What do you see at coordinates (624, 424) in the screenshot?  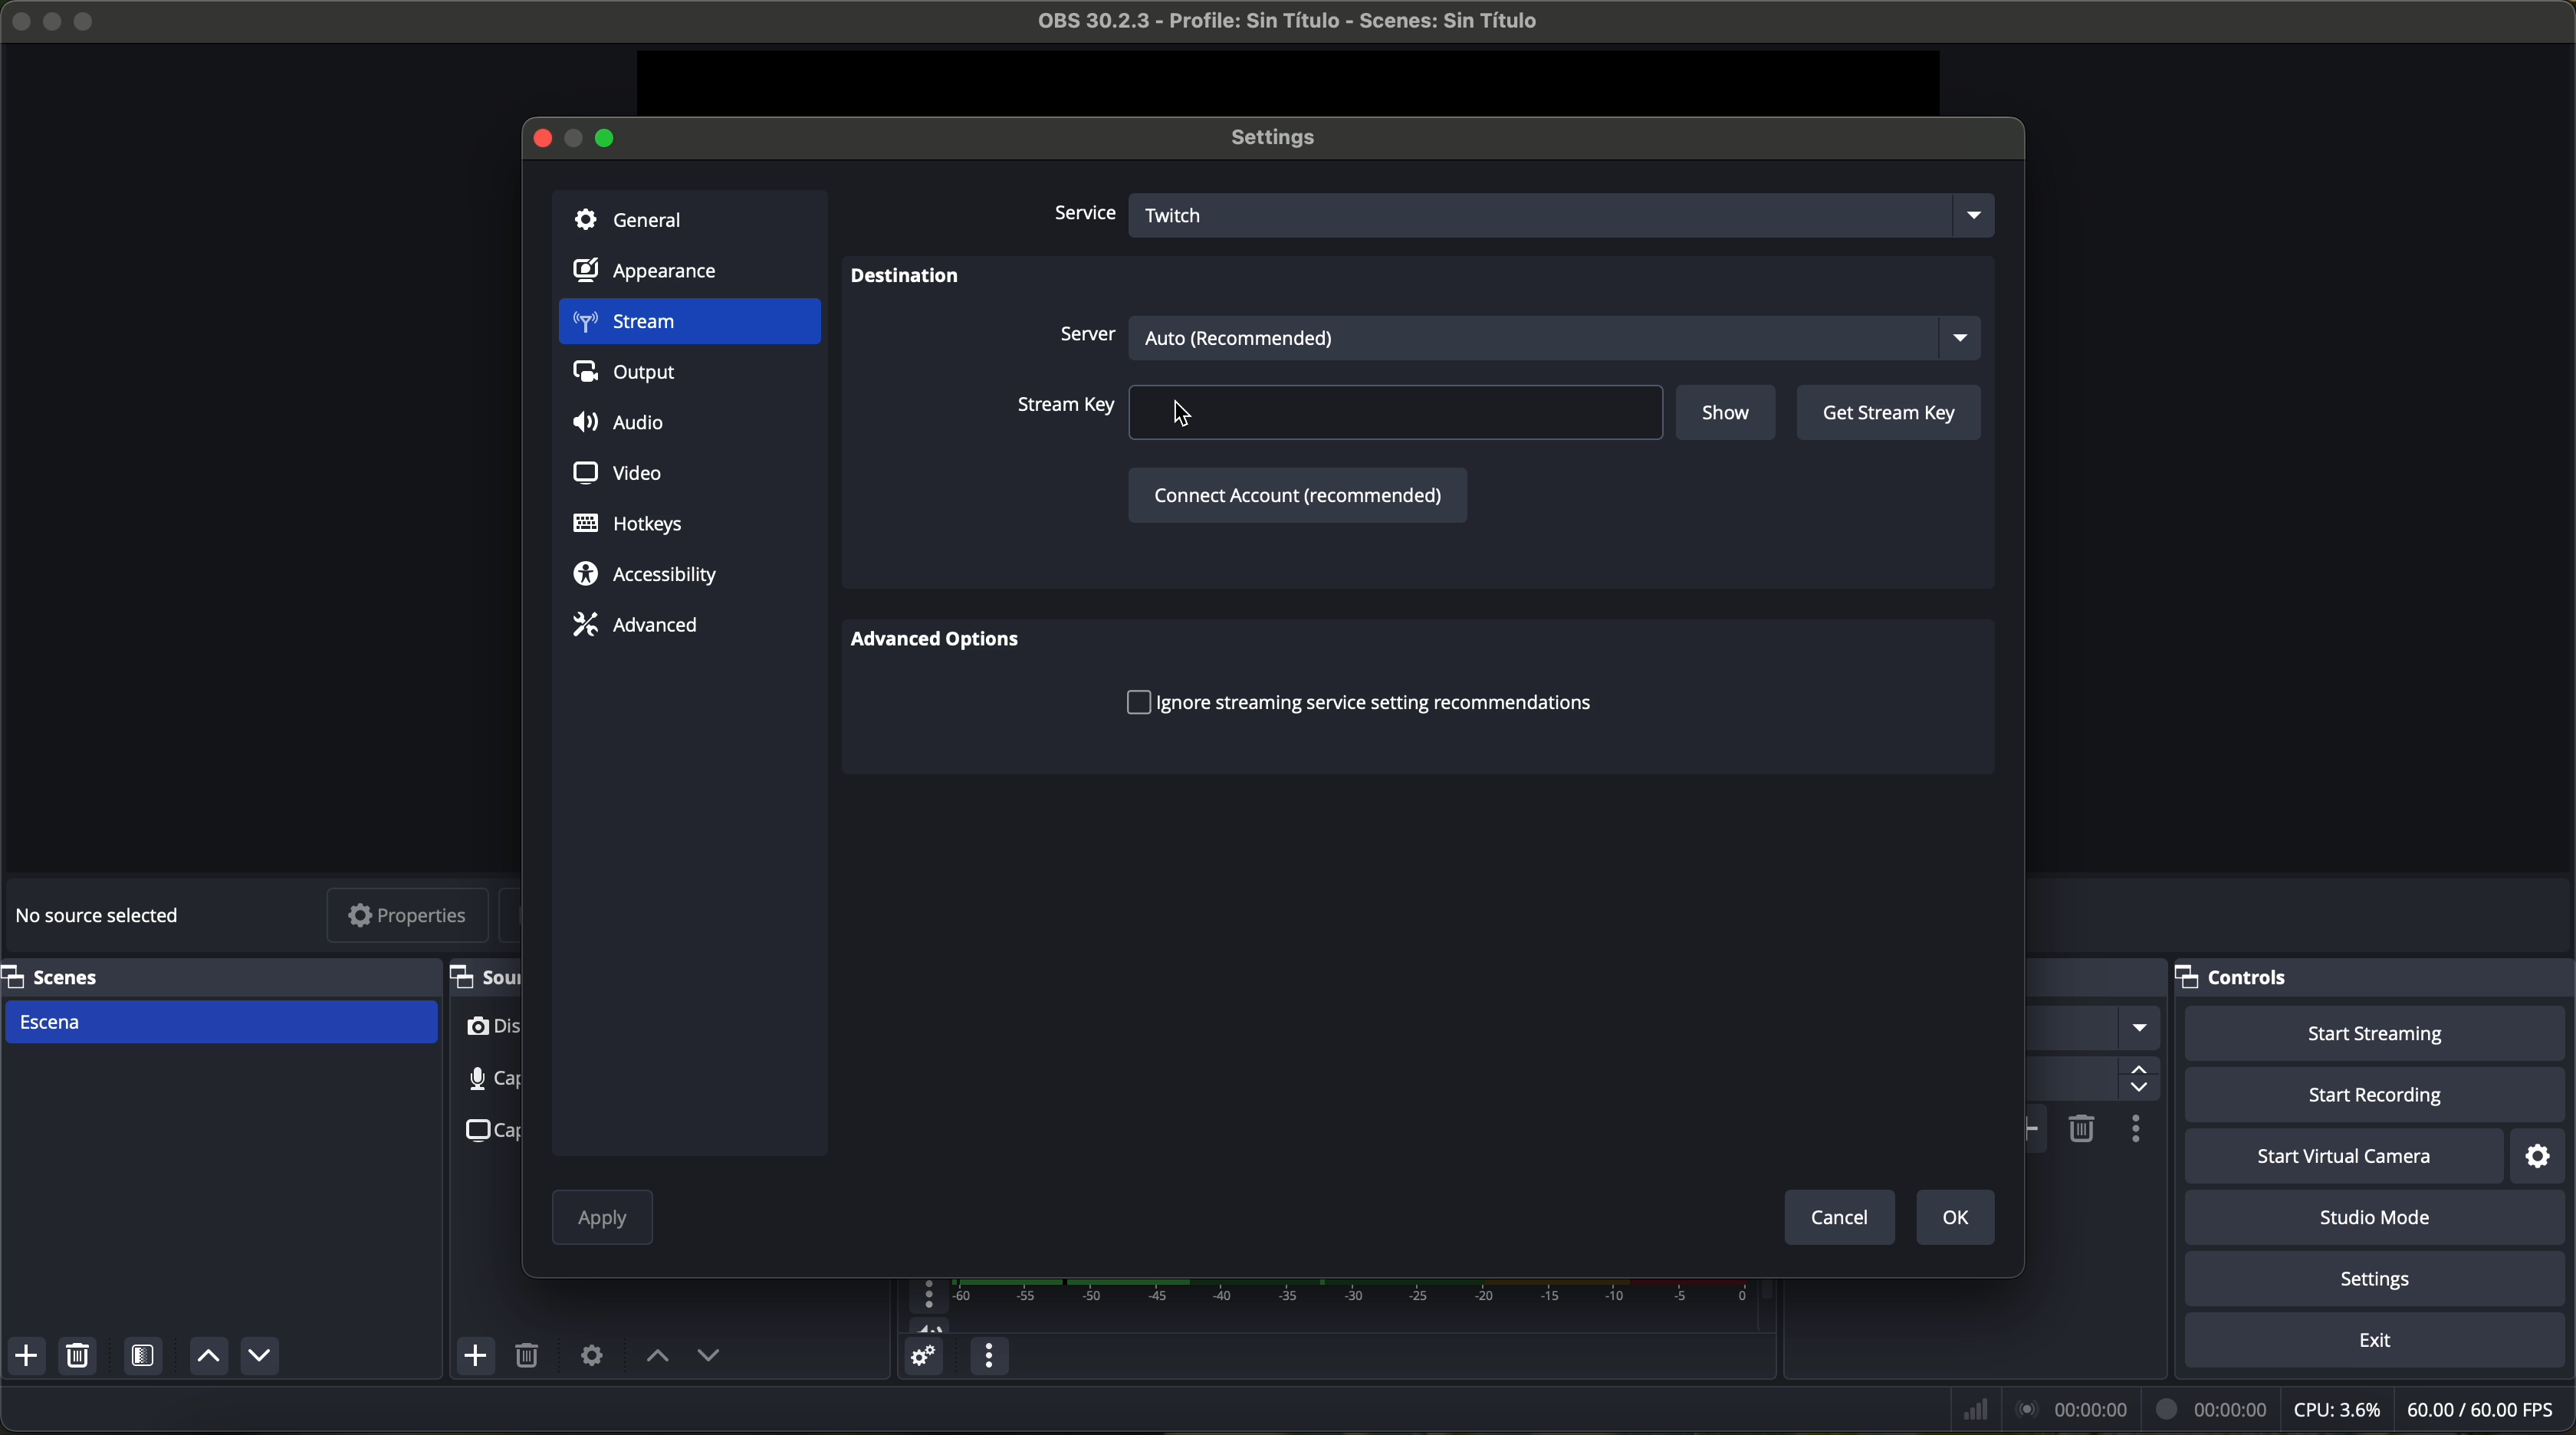 I see `audio` at bounding box center [624, 424].